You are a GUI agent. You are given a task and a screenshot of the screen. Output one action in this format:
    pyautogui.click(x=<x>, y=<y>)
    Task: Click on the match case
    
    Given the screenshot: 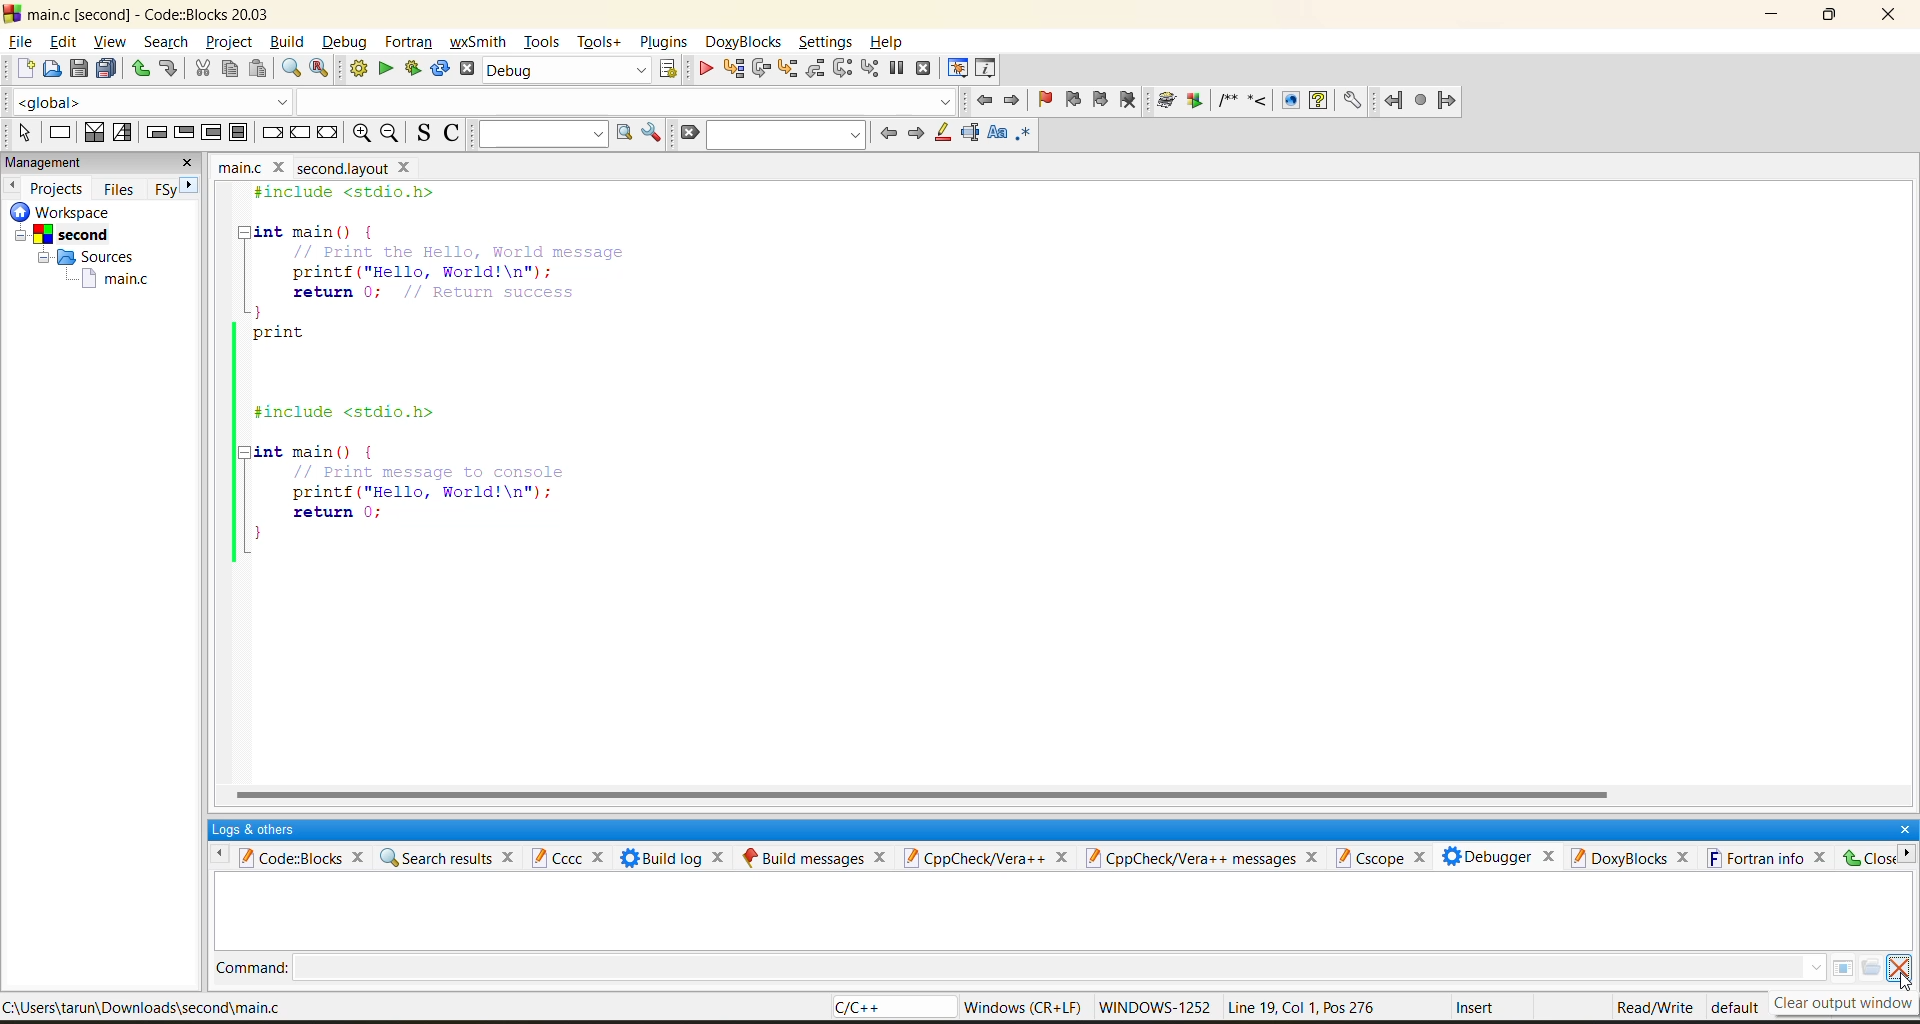 What is the action you would take?
    pyautogui.click(x=997, y=136)
    